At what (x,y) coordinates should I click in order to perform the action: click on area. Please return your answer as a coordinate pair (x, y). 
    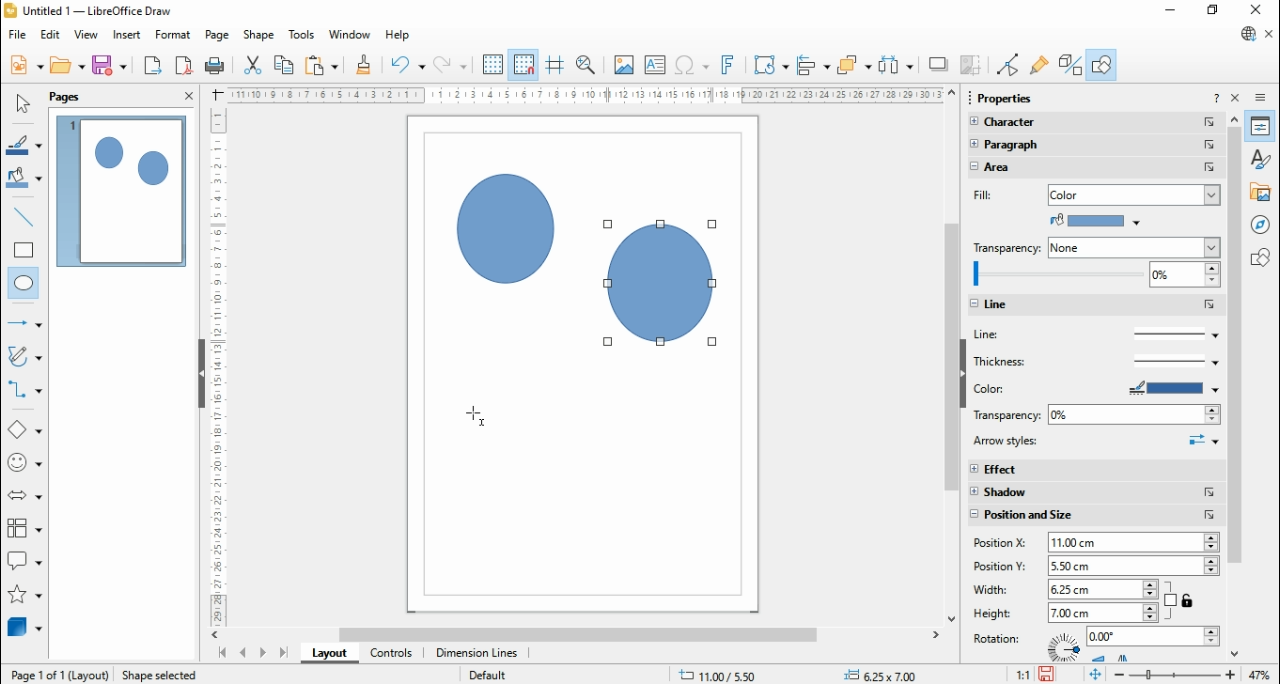
    Looking at the image, I should click on (1030, 168).